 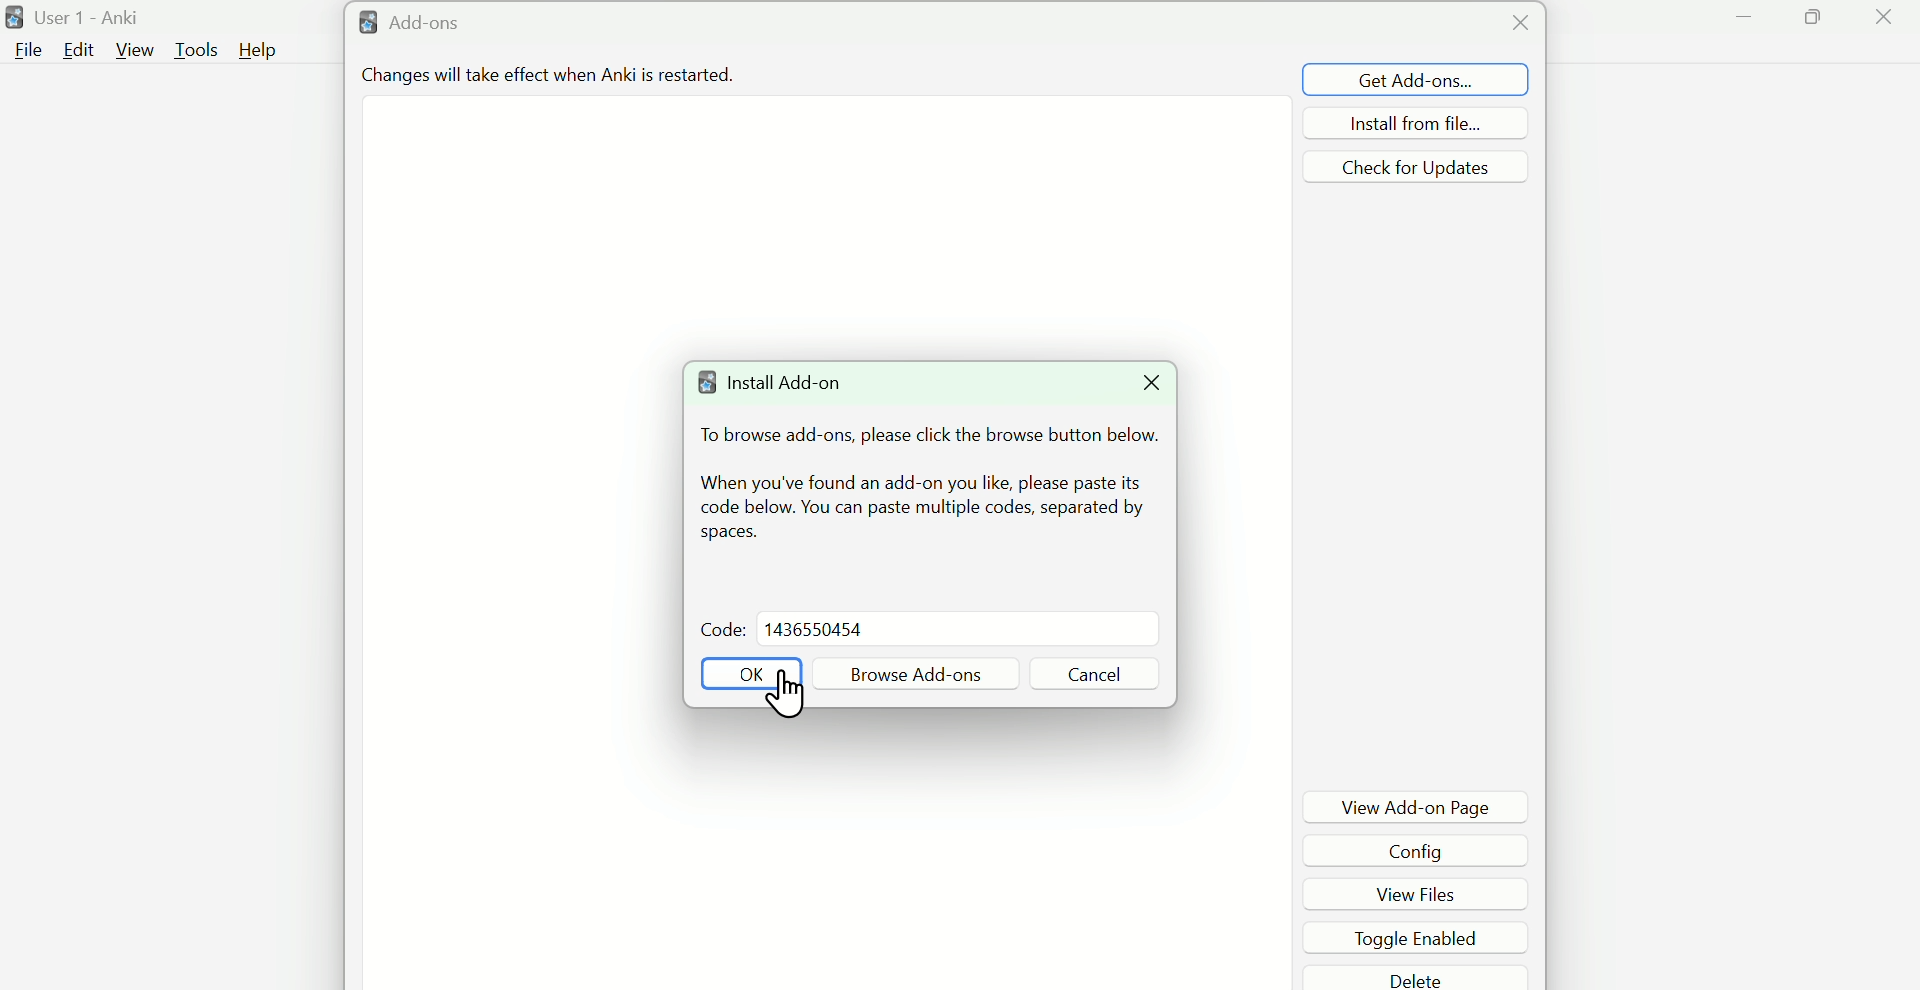 I want to click on Cursor, so click(x=787, y=692).